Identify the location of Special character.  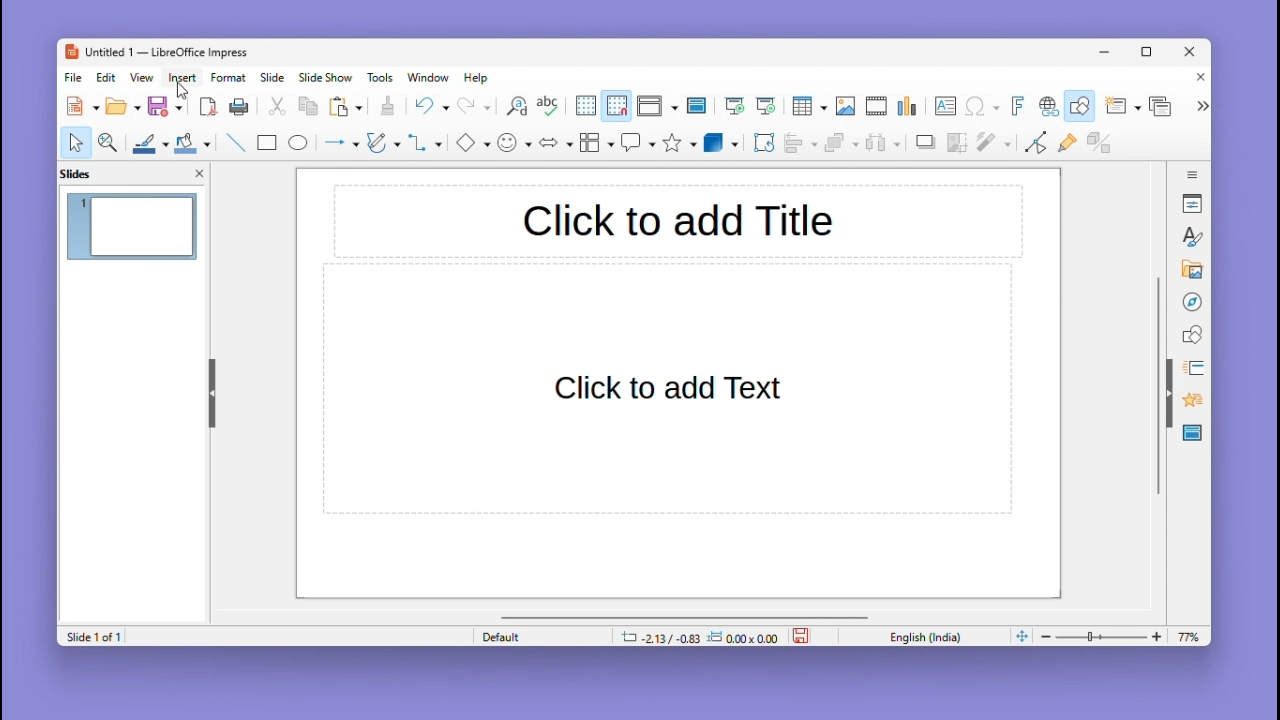
(983, 108).